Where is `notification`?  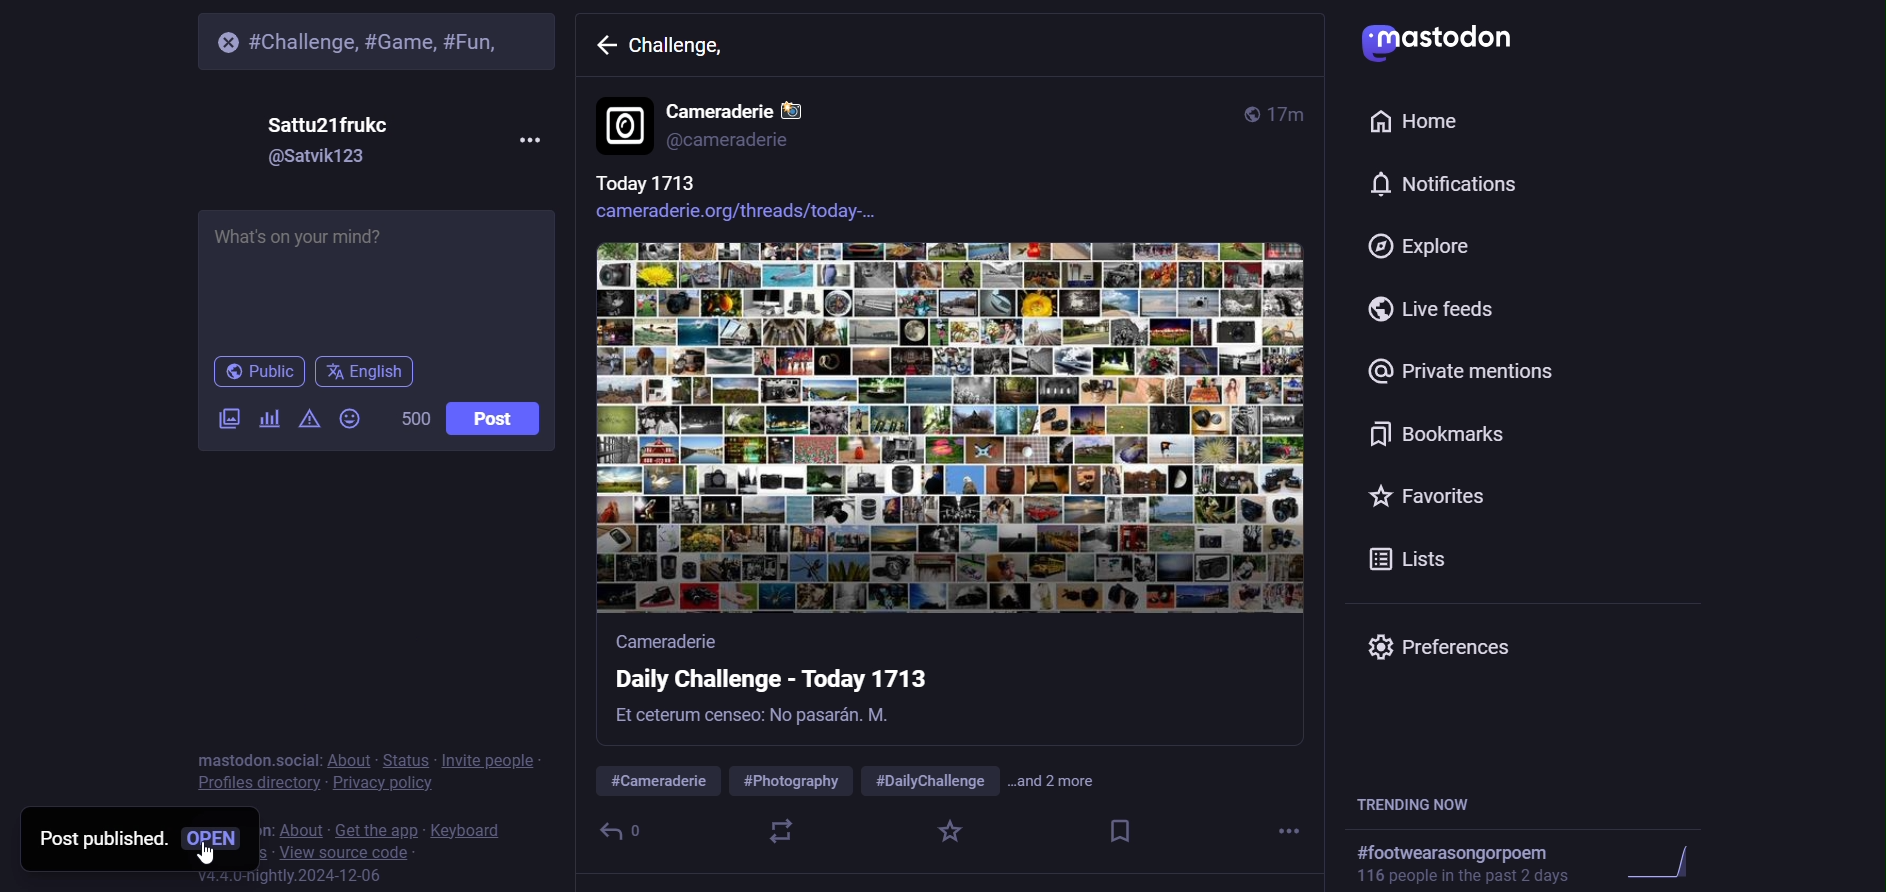
notification is located at coordinates (1438, 185).